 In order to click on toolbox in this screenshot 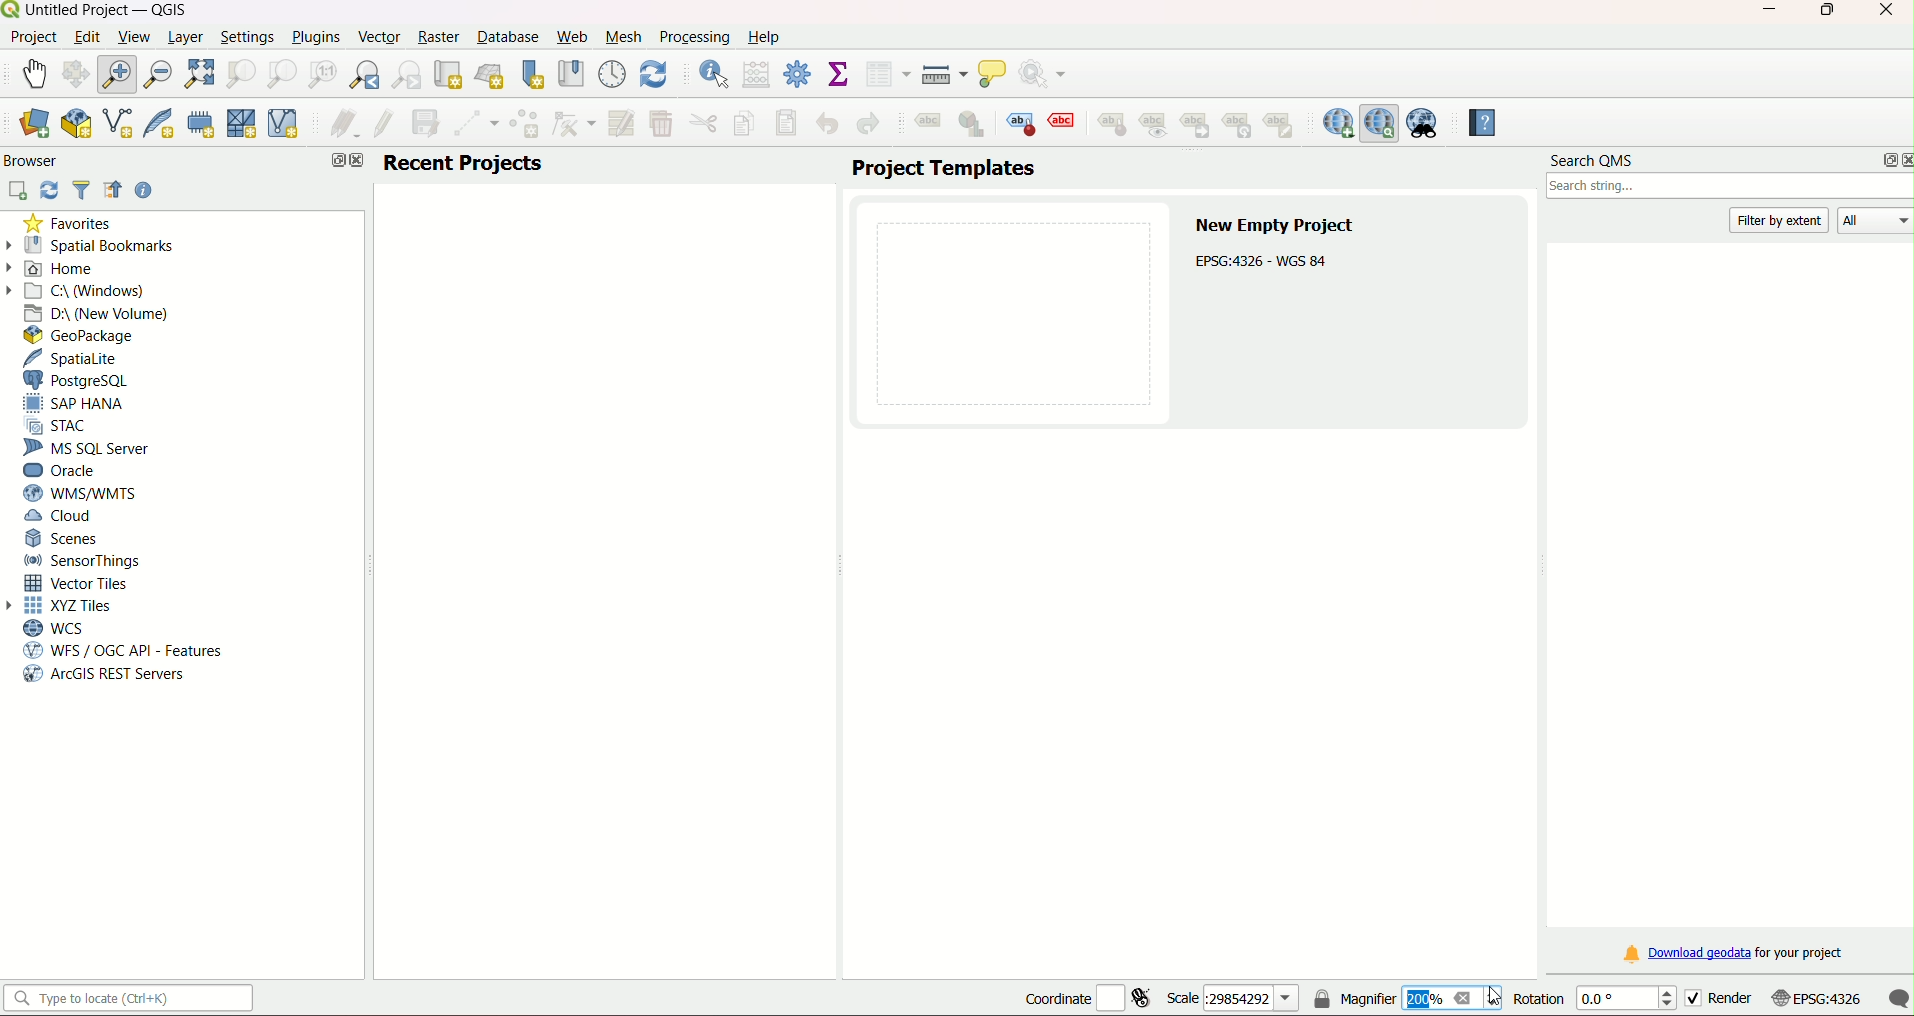, I will do `click(799, 75)`.